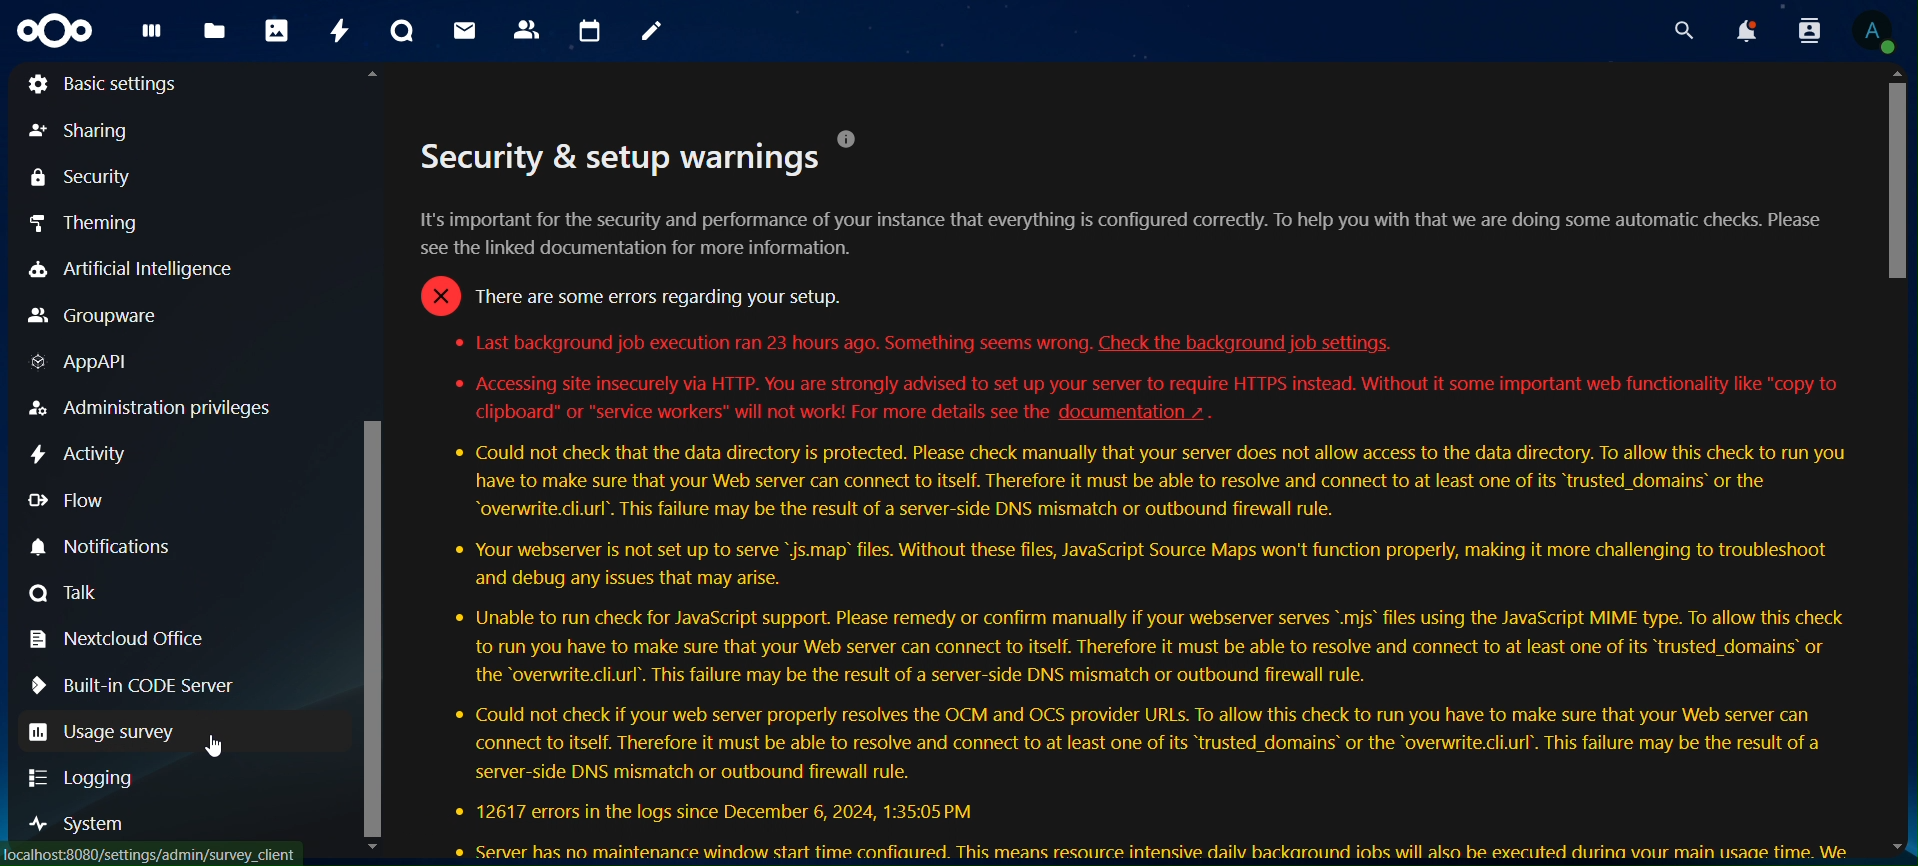  Describe the element at coordinates (591, 28) in the screenshot. I see `calendar` at that location.